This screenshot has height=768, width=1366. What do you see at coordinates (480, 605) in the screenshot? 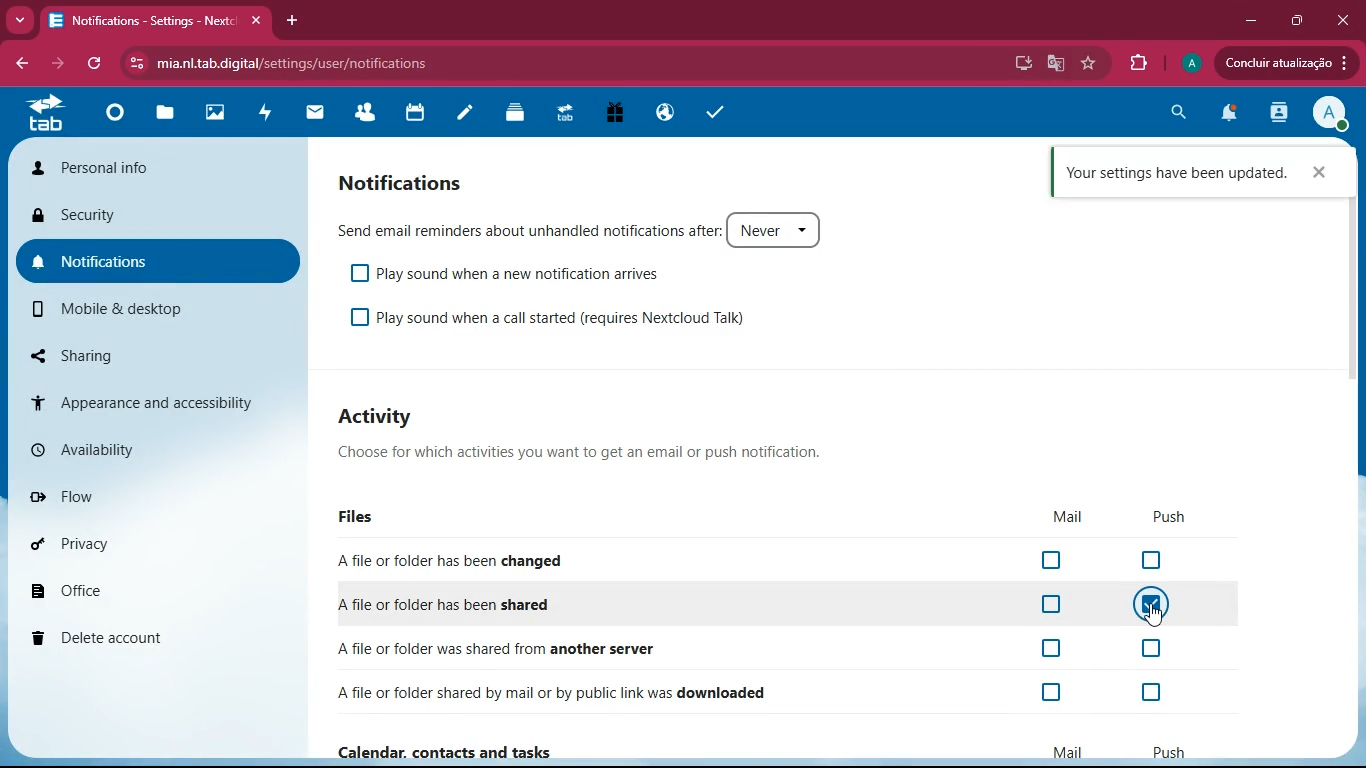
I see `shared` at bounding box center [480, 605].